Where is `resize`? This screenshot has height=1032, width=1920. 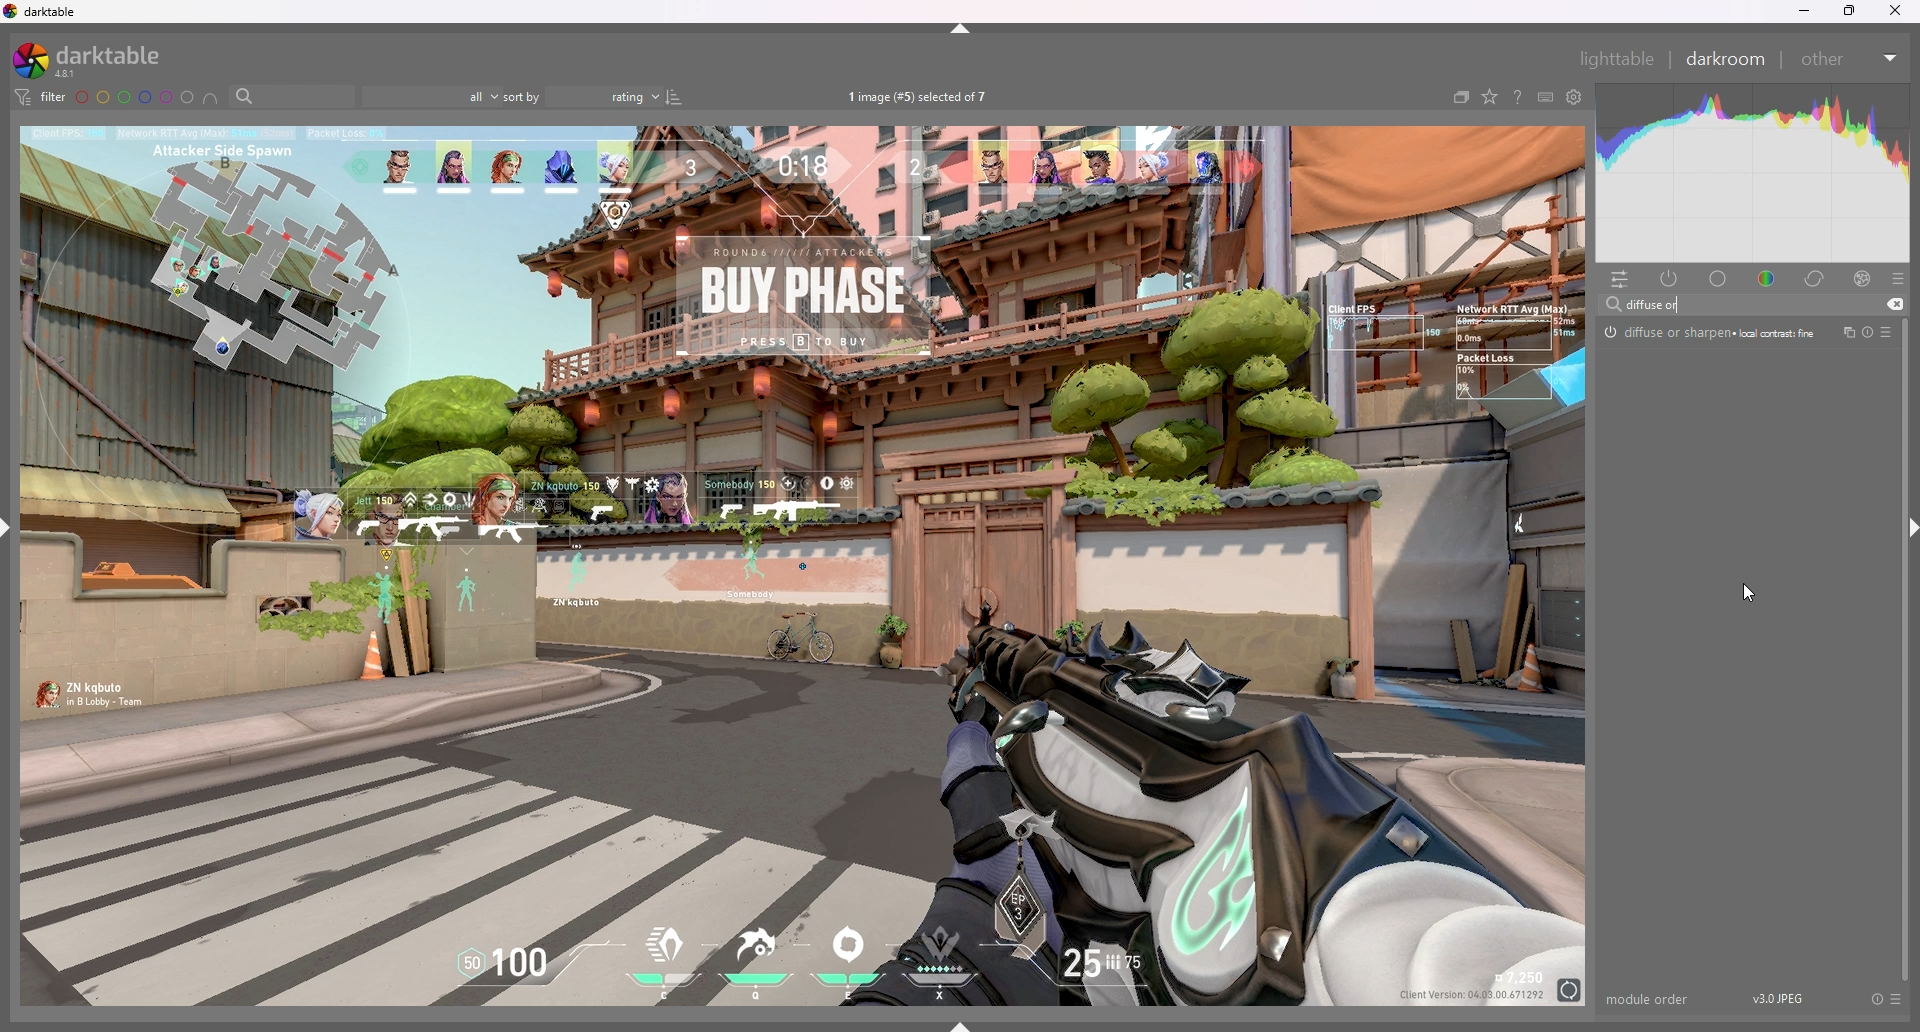
resize is located at coordinates (1850, 11).